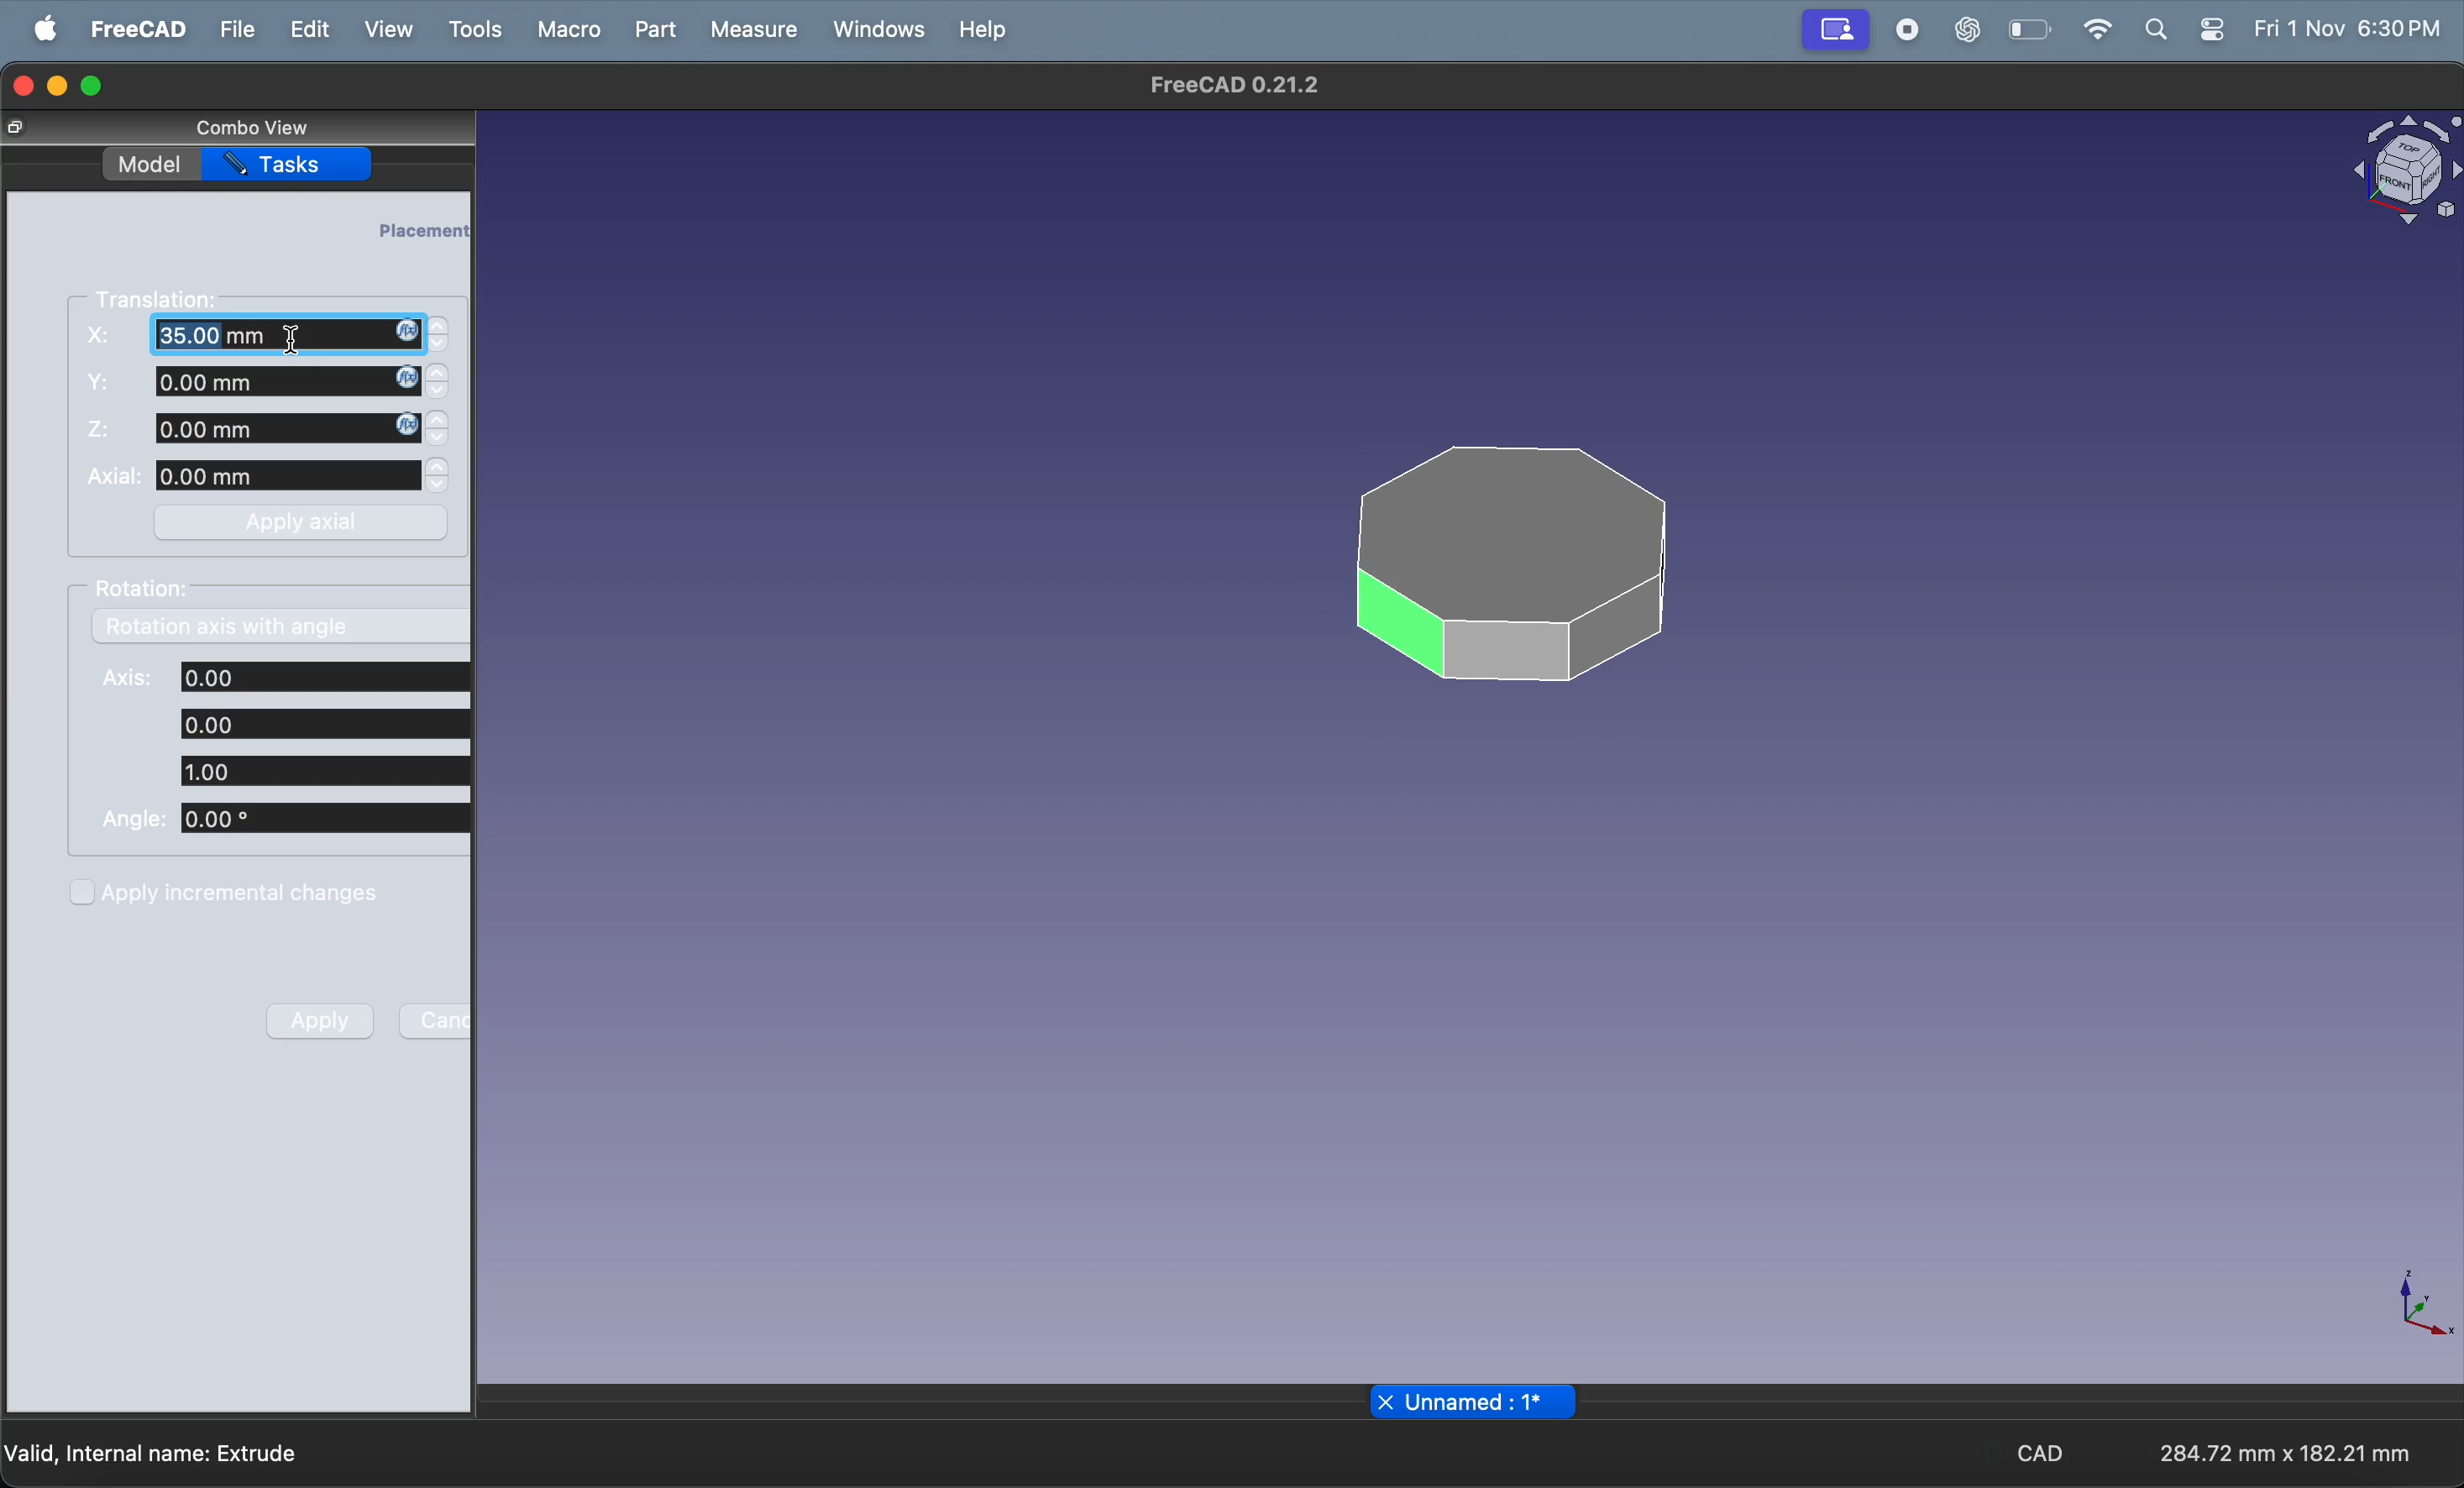  What do you see at coordinates (2026, 30) in the screenshot?
I see `battery` at bounding box center [2026, 30].